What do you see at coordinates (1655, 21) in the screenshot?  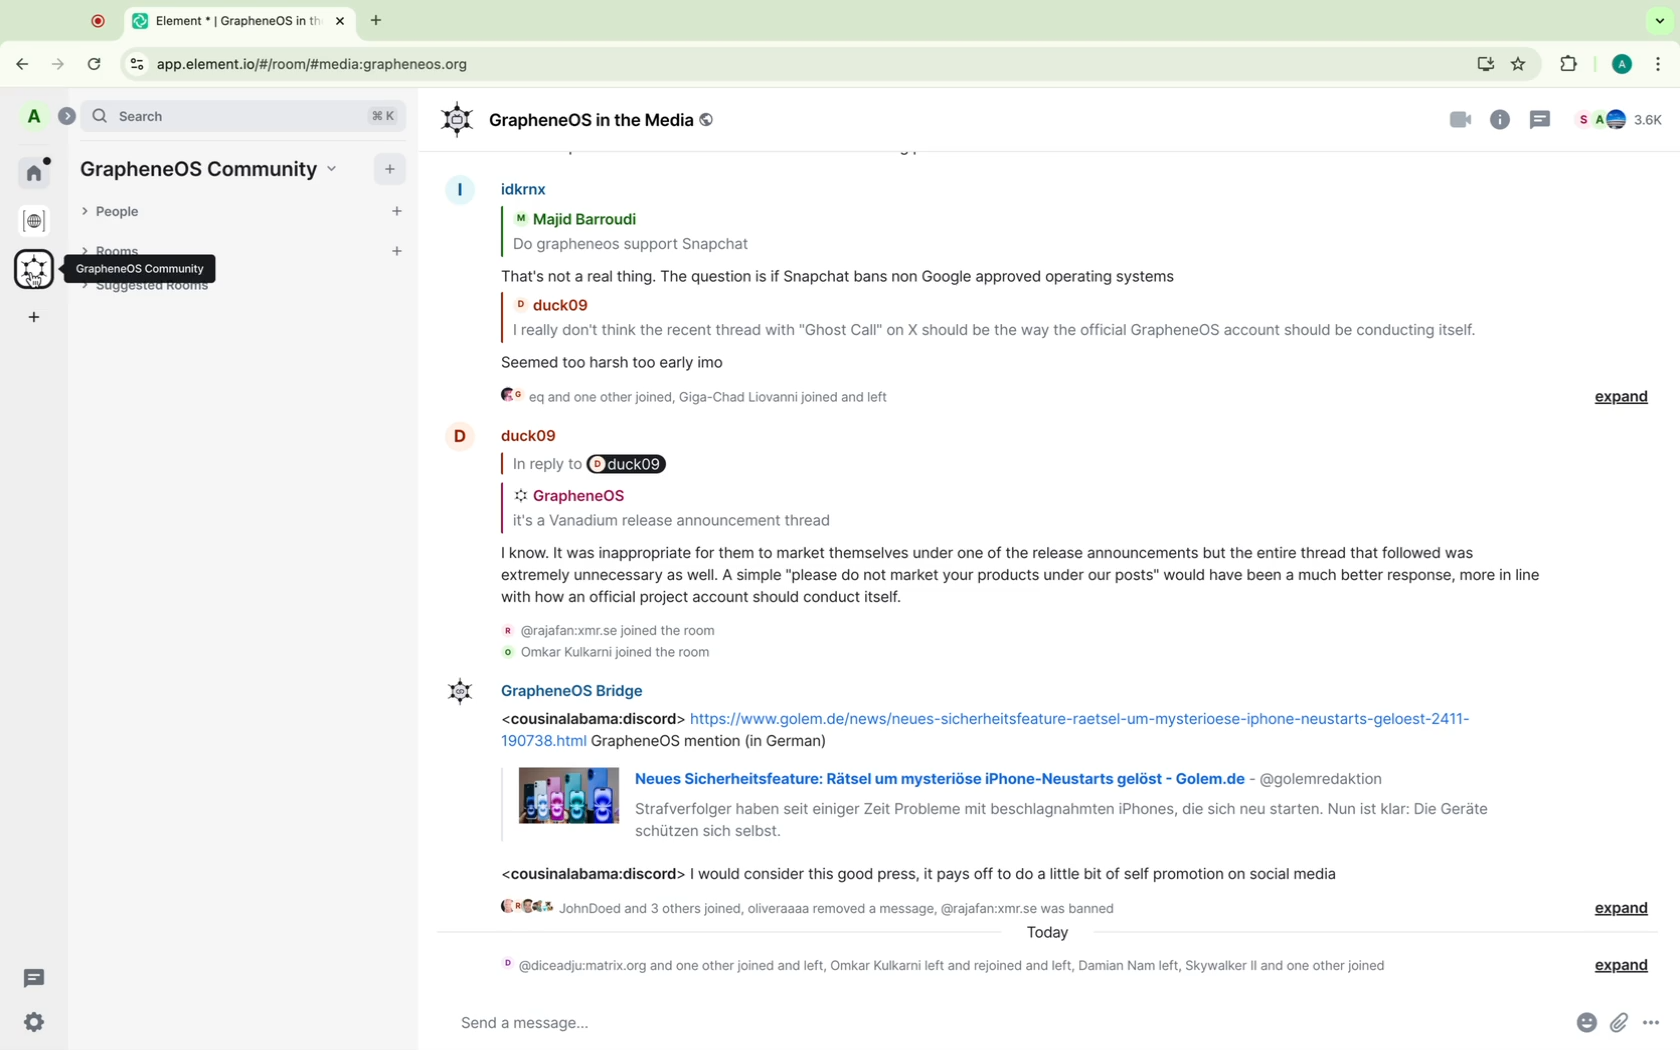 I see `search tabs` at bounding box center [1655, 21].